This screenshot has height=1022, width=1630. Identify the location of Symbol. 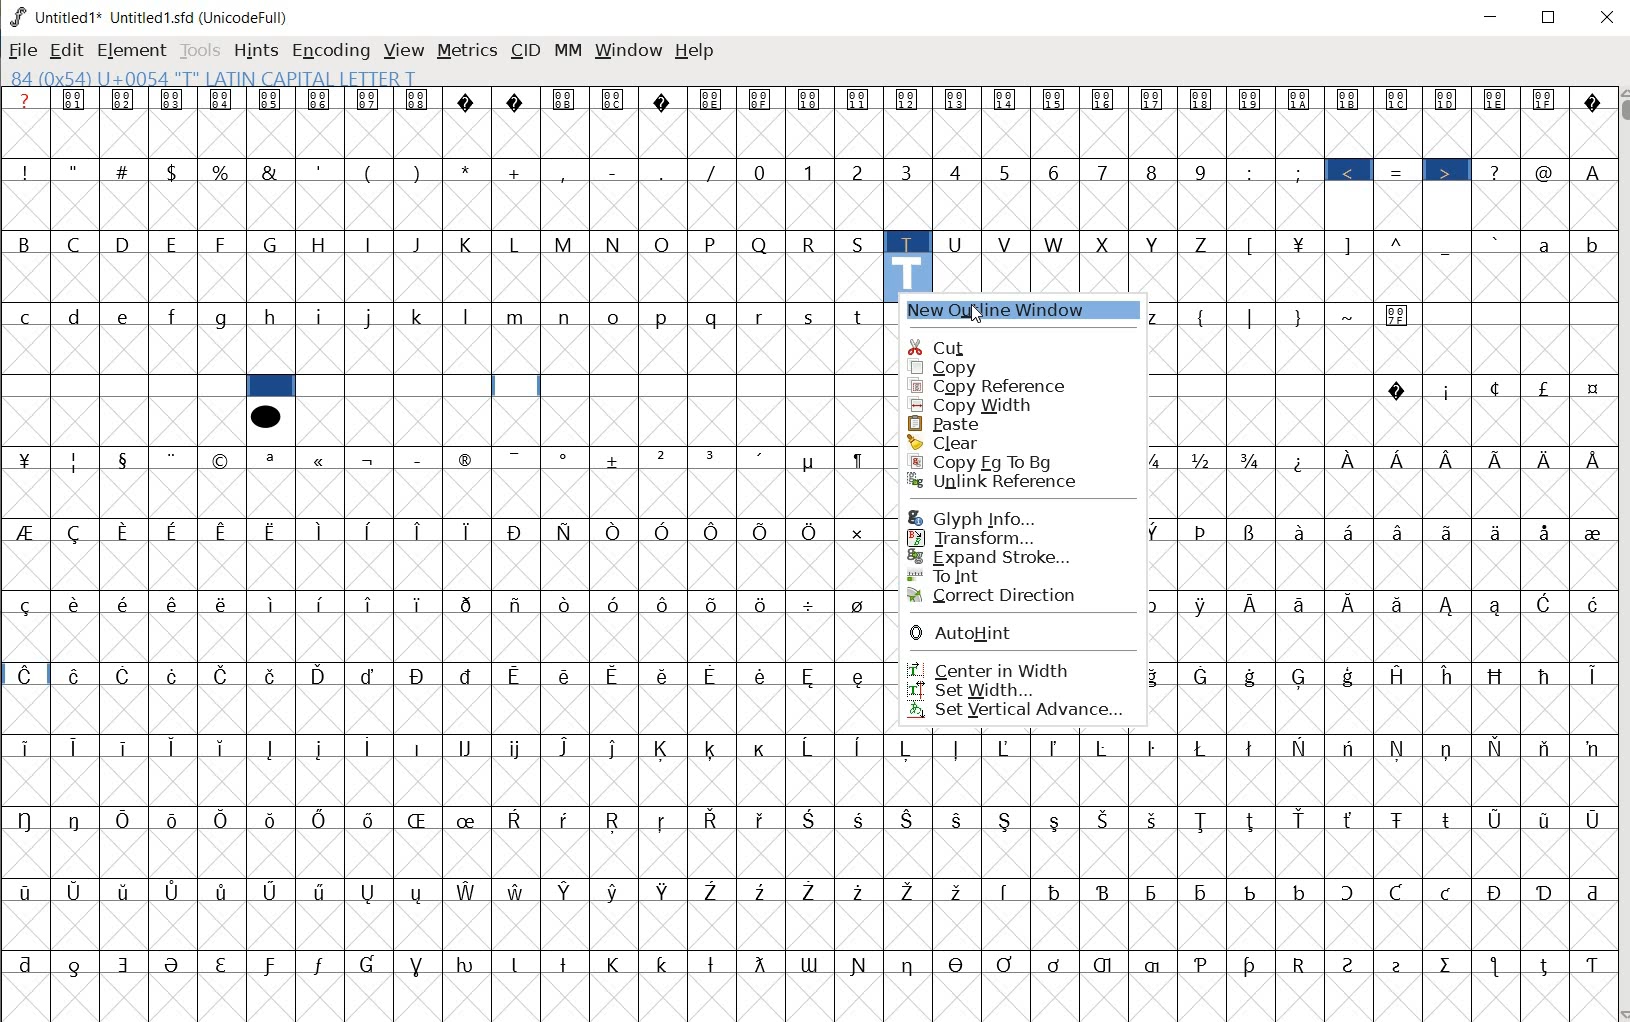
(1545, 891).